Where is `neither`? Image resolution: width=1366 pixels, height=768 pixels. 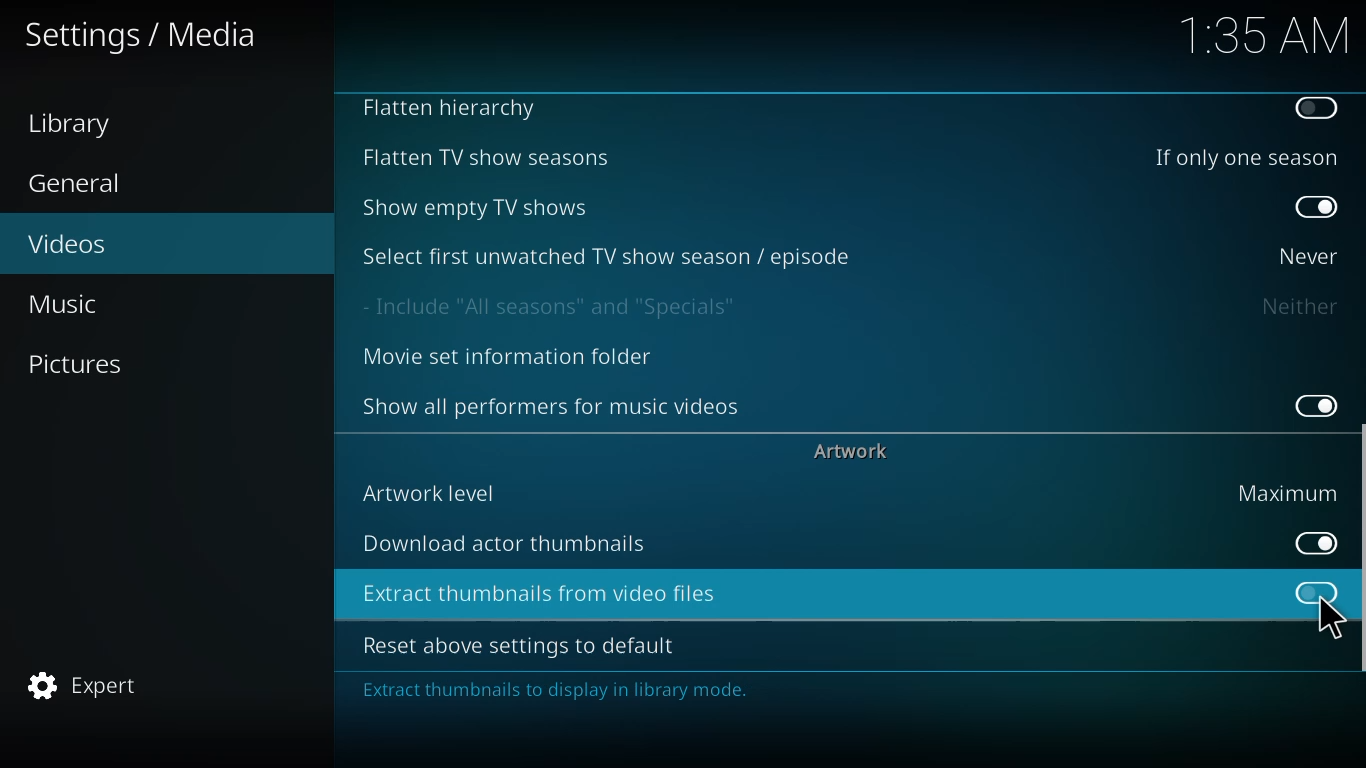
neither is located at coordinates (1298, 306).